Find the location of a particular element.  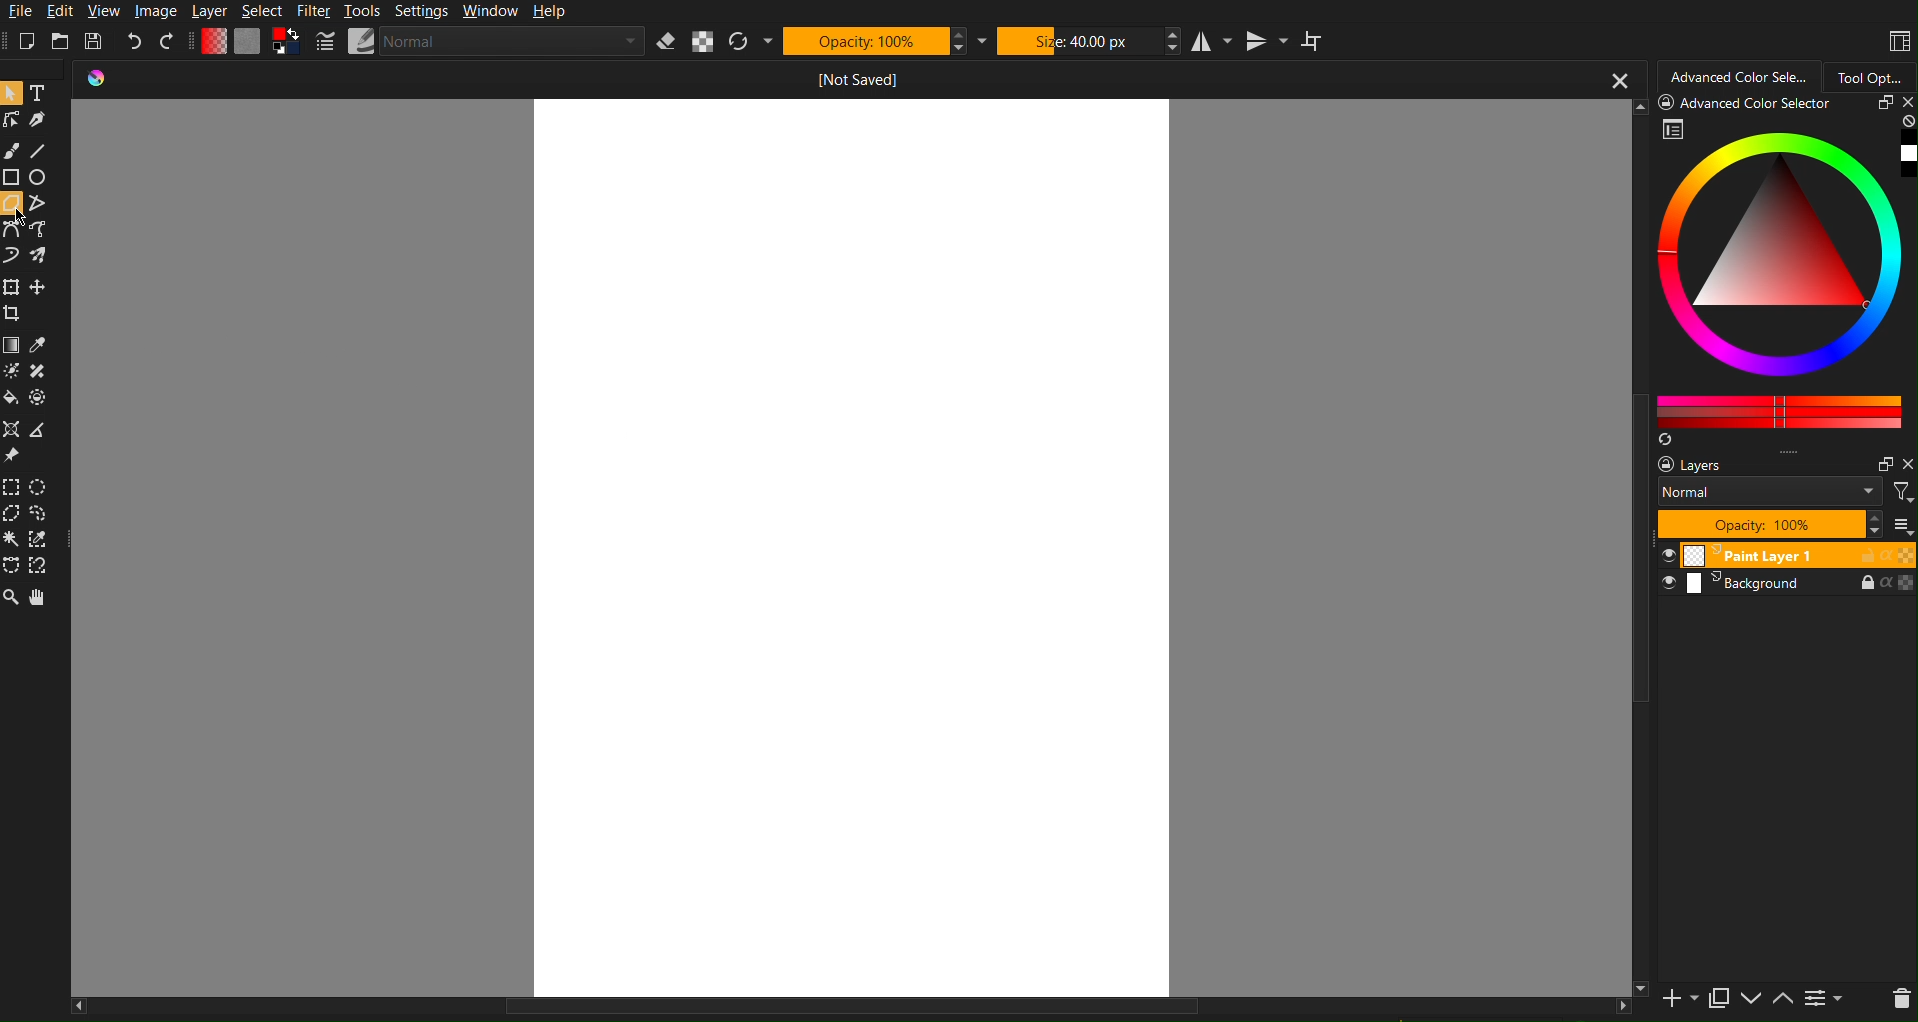

Edit is located at coordinates (62, 12).